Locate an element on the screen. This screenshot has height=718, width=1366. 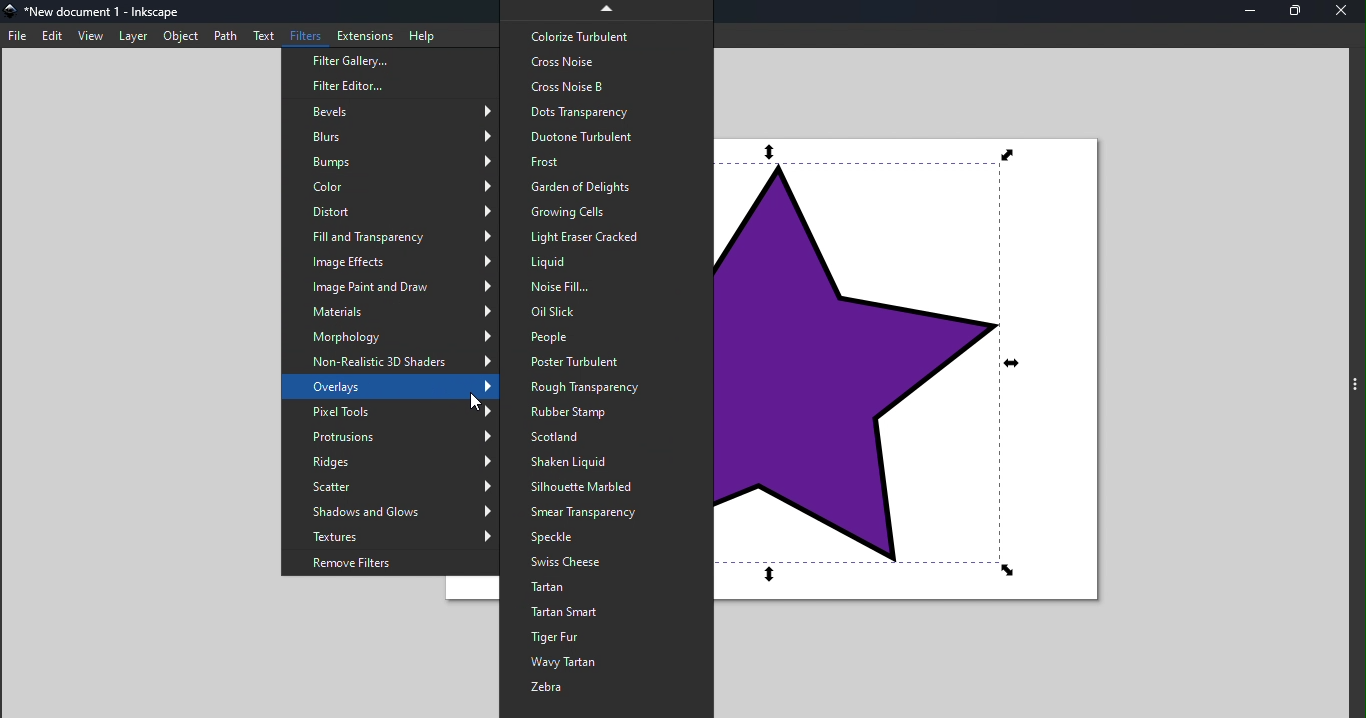
Scotland is located at coordinates (604, 439).